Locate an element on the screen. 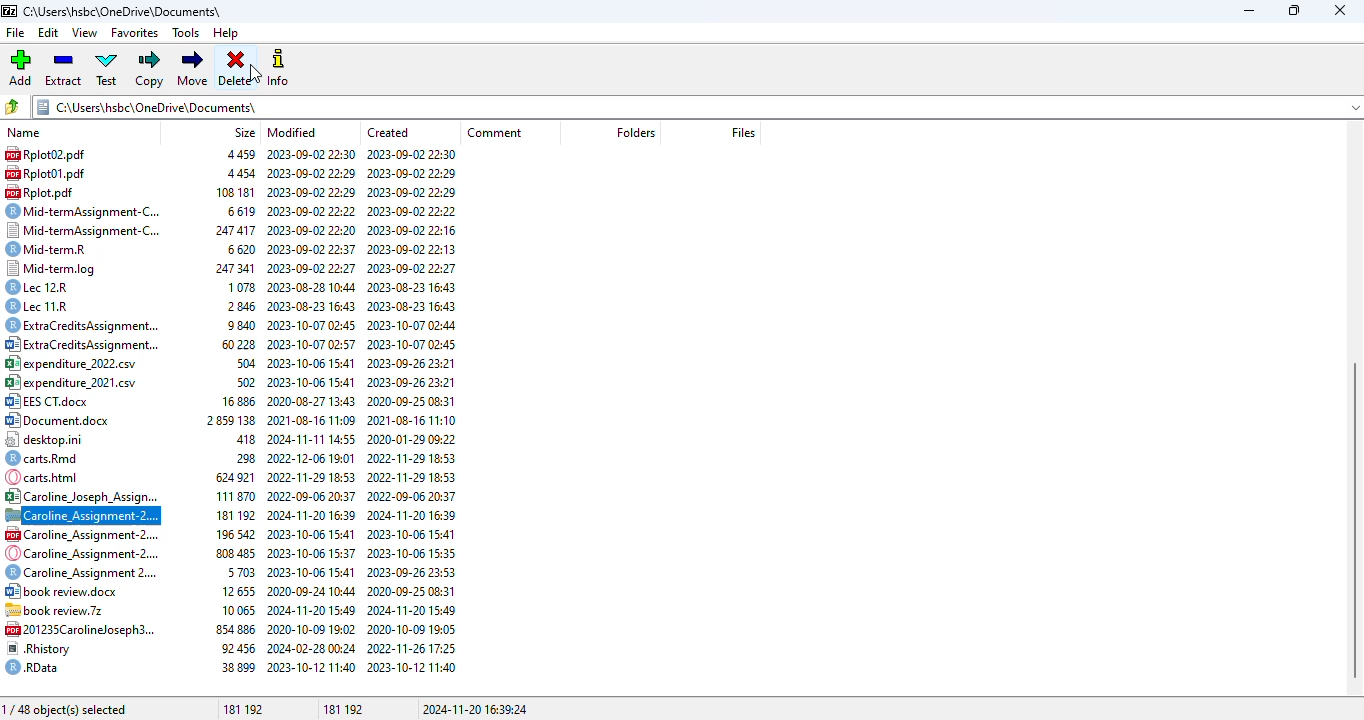 The image size is (1364, 720). vertical scroll bar is located at coordinates (1355, 520).